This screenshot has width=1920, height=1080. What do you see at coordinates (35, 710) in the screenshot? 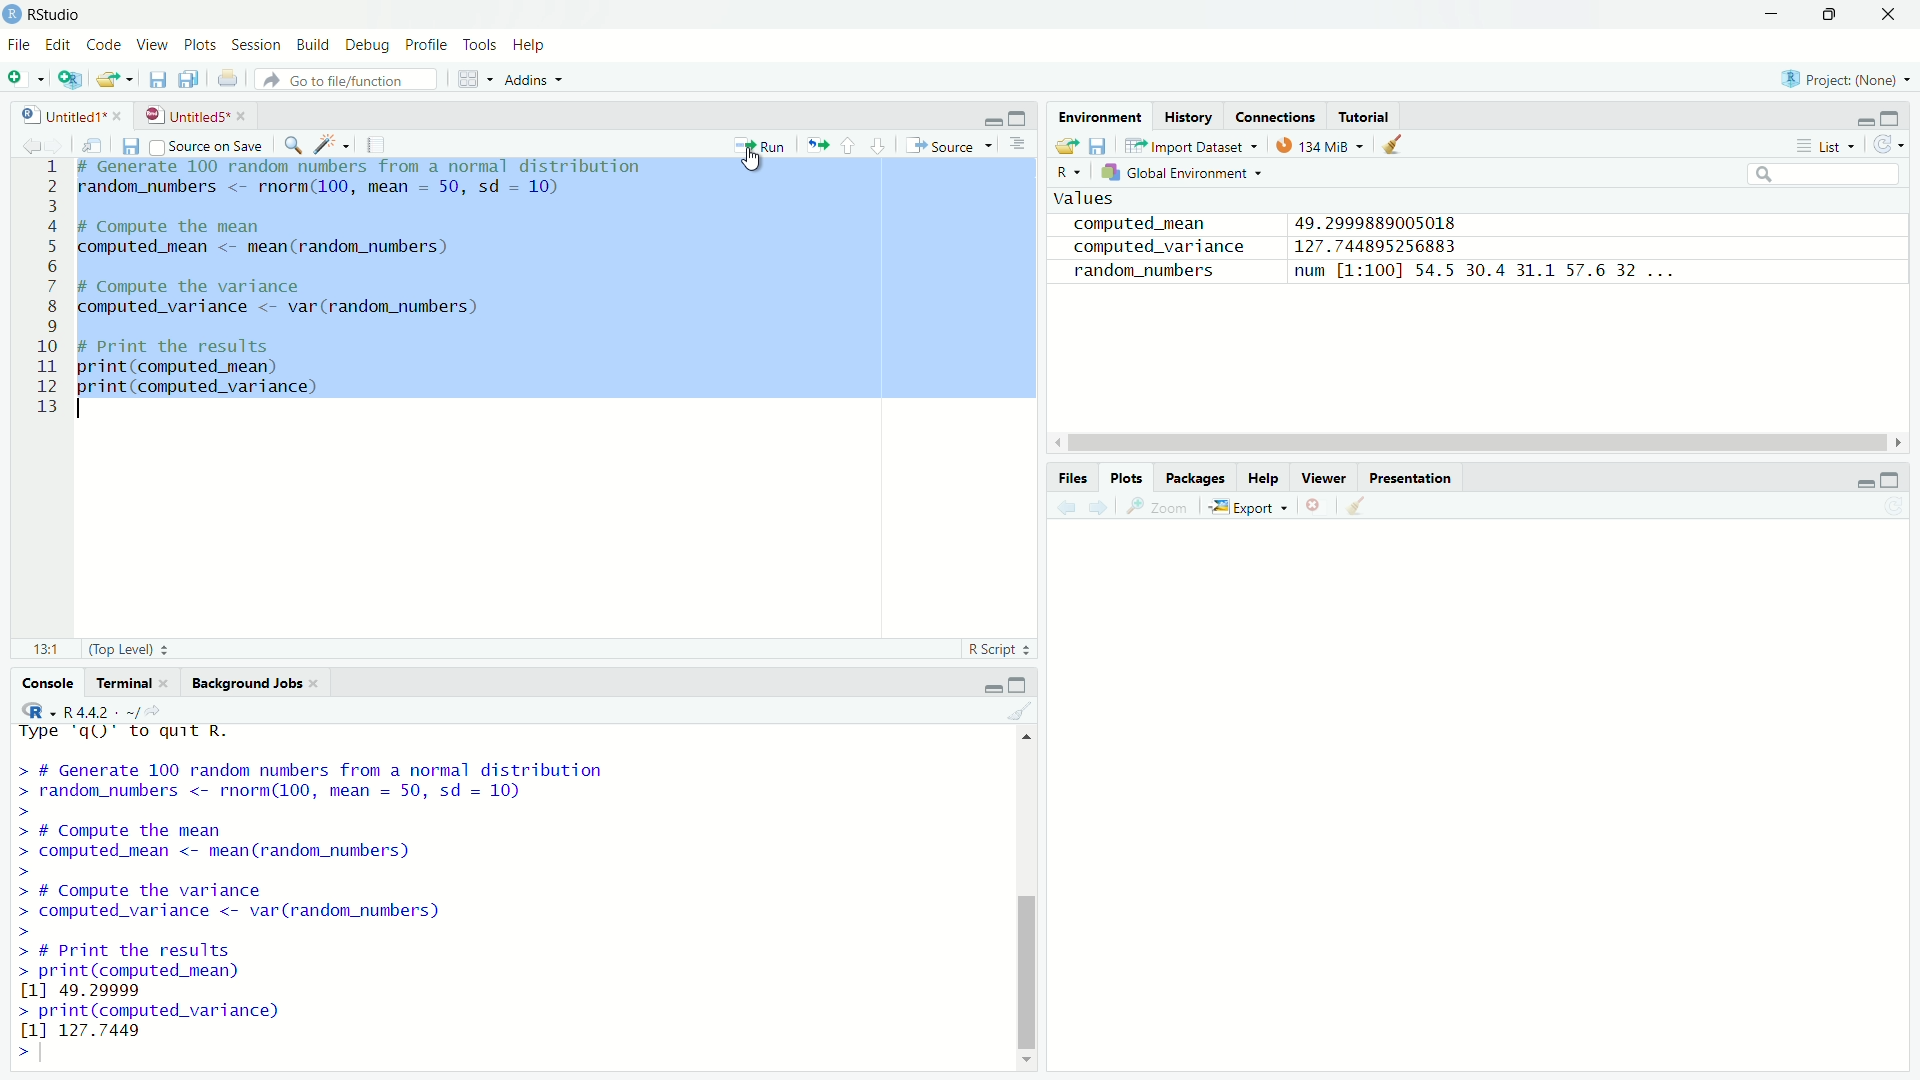
I see `select language` at bounding box center [35, 710].